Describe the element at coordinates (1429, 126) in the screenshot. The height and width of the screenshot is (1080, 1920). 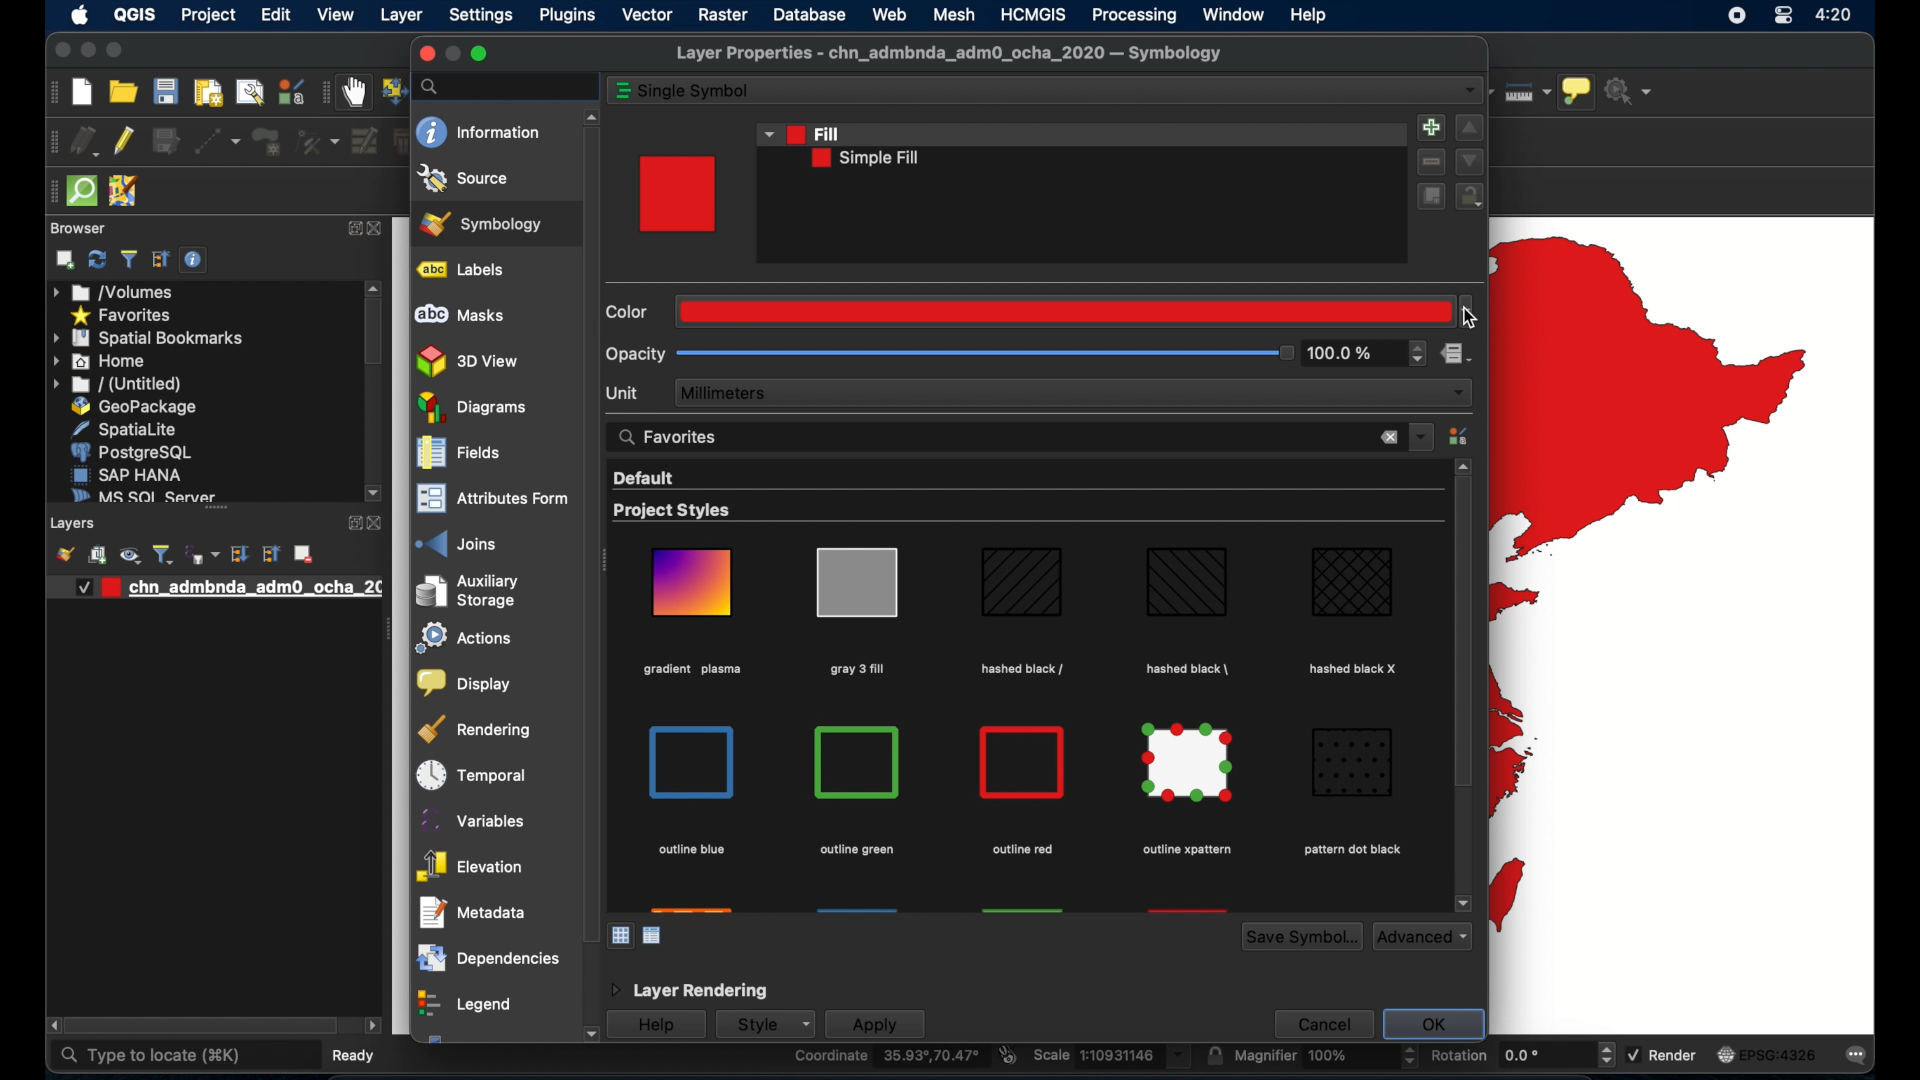
I see `add symbol layer color` at that location.